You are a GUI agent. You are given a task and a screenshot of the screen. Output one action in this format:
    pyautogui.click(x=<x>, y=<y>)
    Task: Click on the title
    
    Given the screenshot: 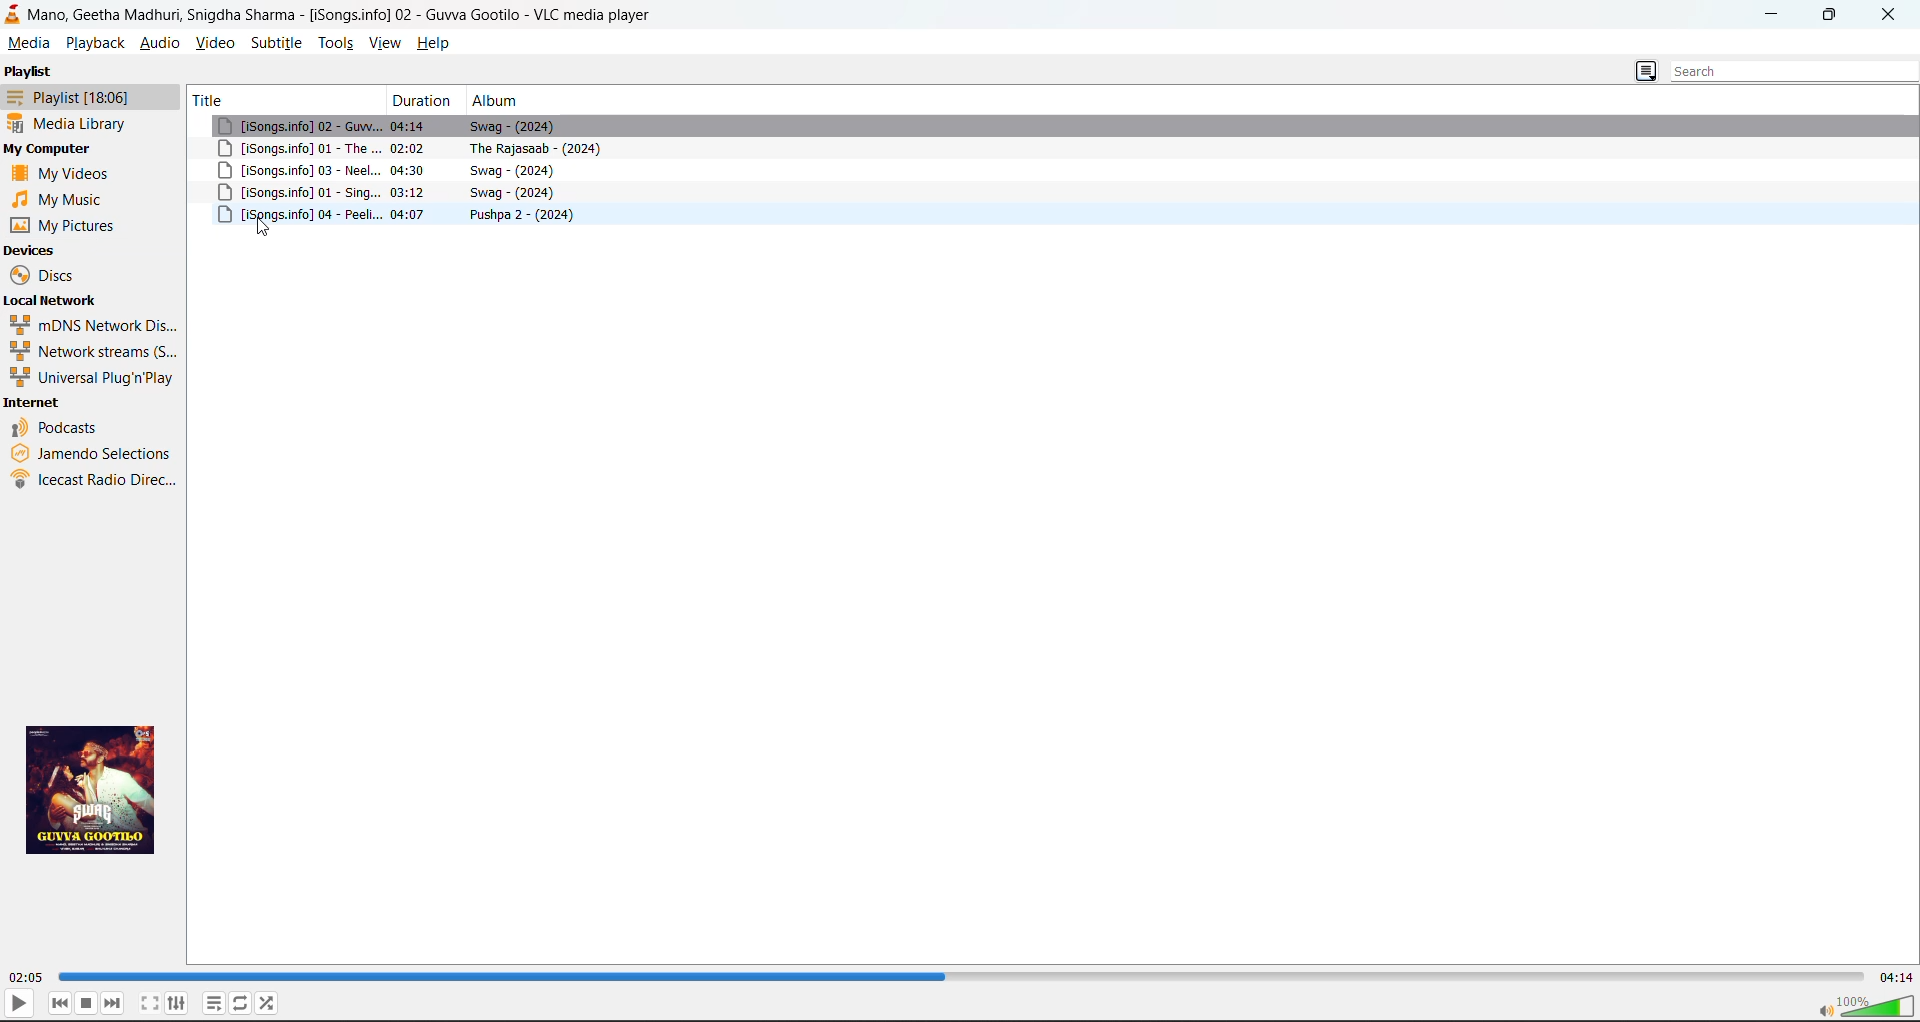 What is the action you would take?
    pyautogui.click(x=281, y=99)
    